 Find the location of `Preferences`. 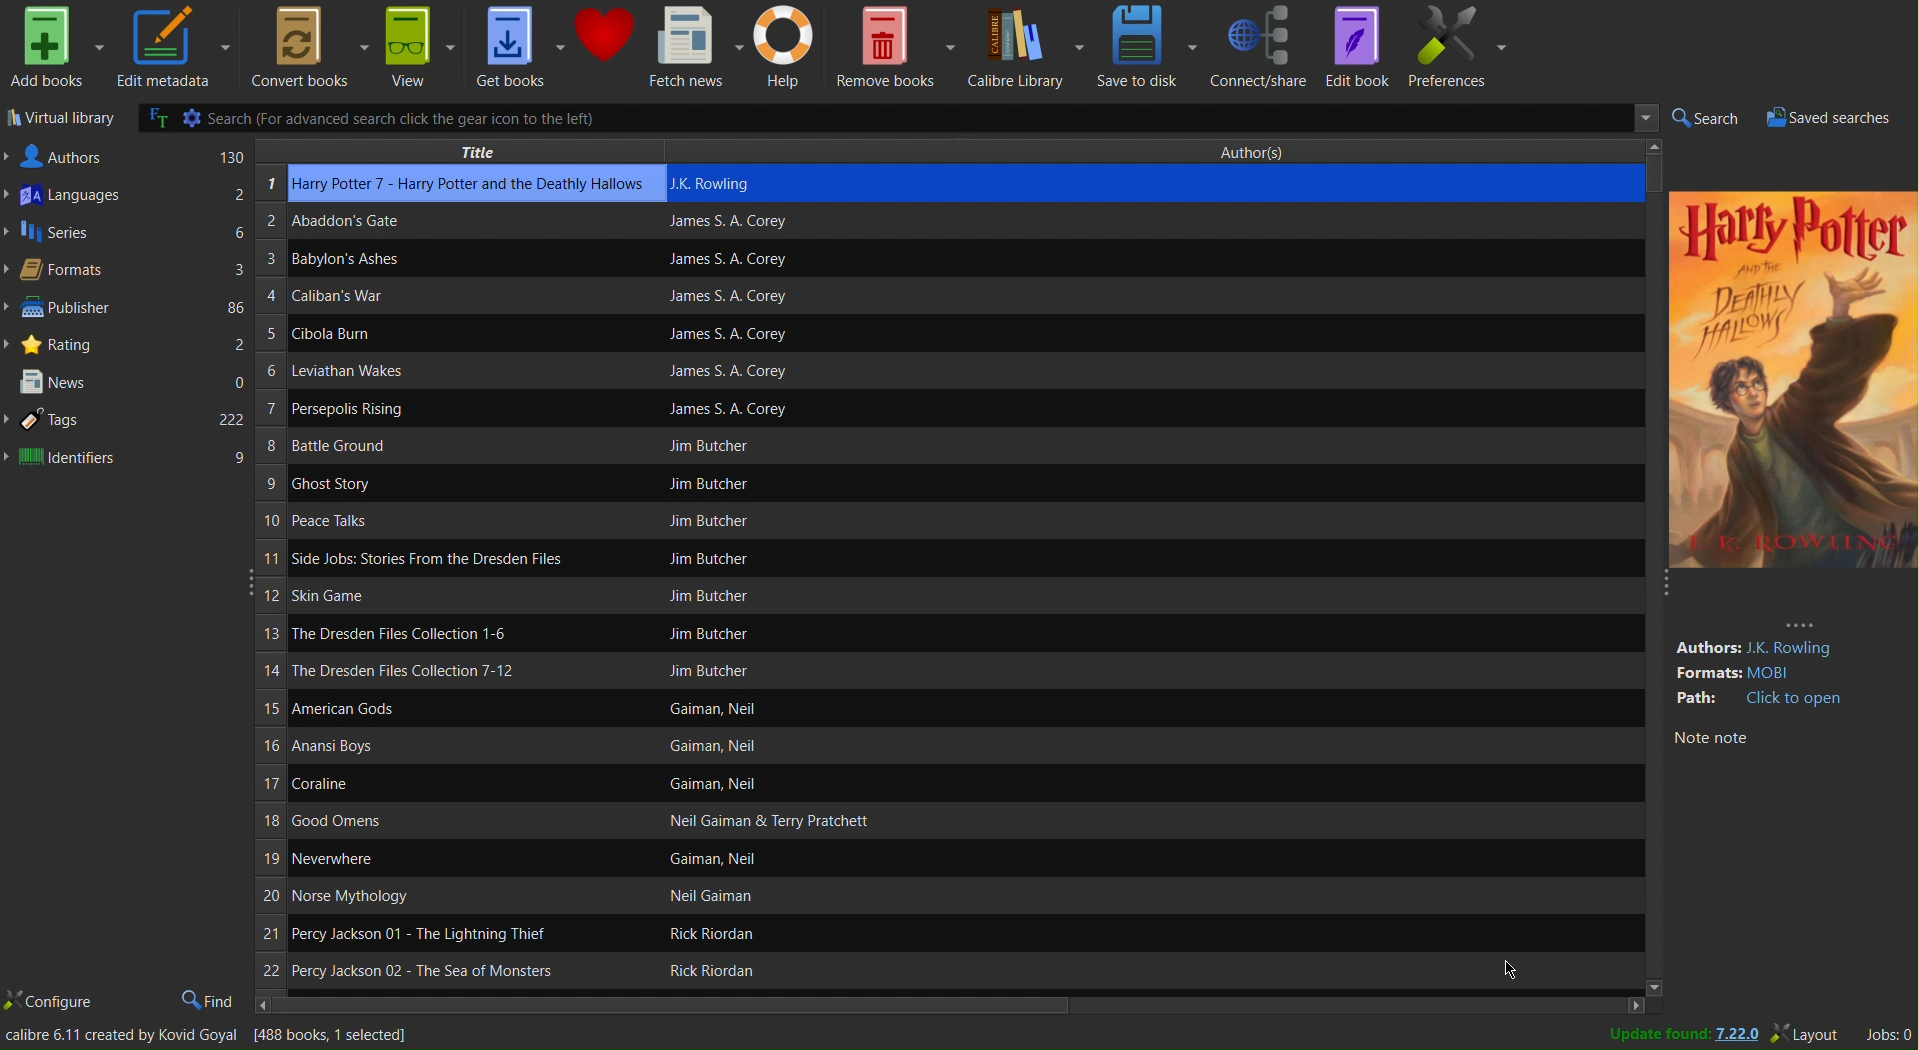

Preferences is located at coordinates (1461, 48).